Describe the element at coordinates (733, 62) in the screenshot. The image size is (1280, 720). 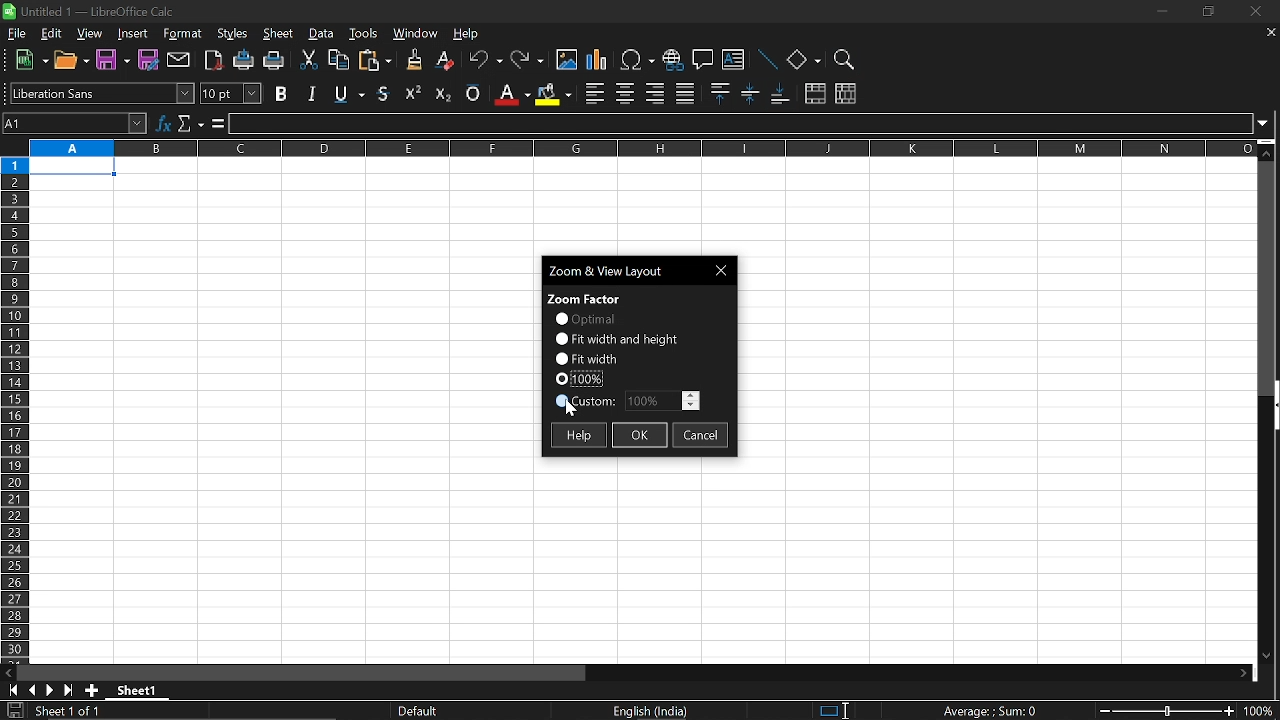
I see `insert text` at that location.